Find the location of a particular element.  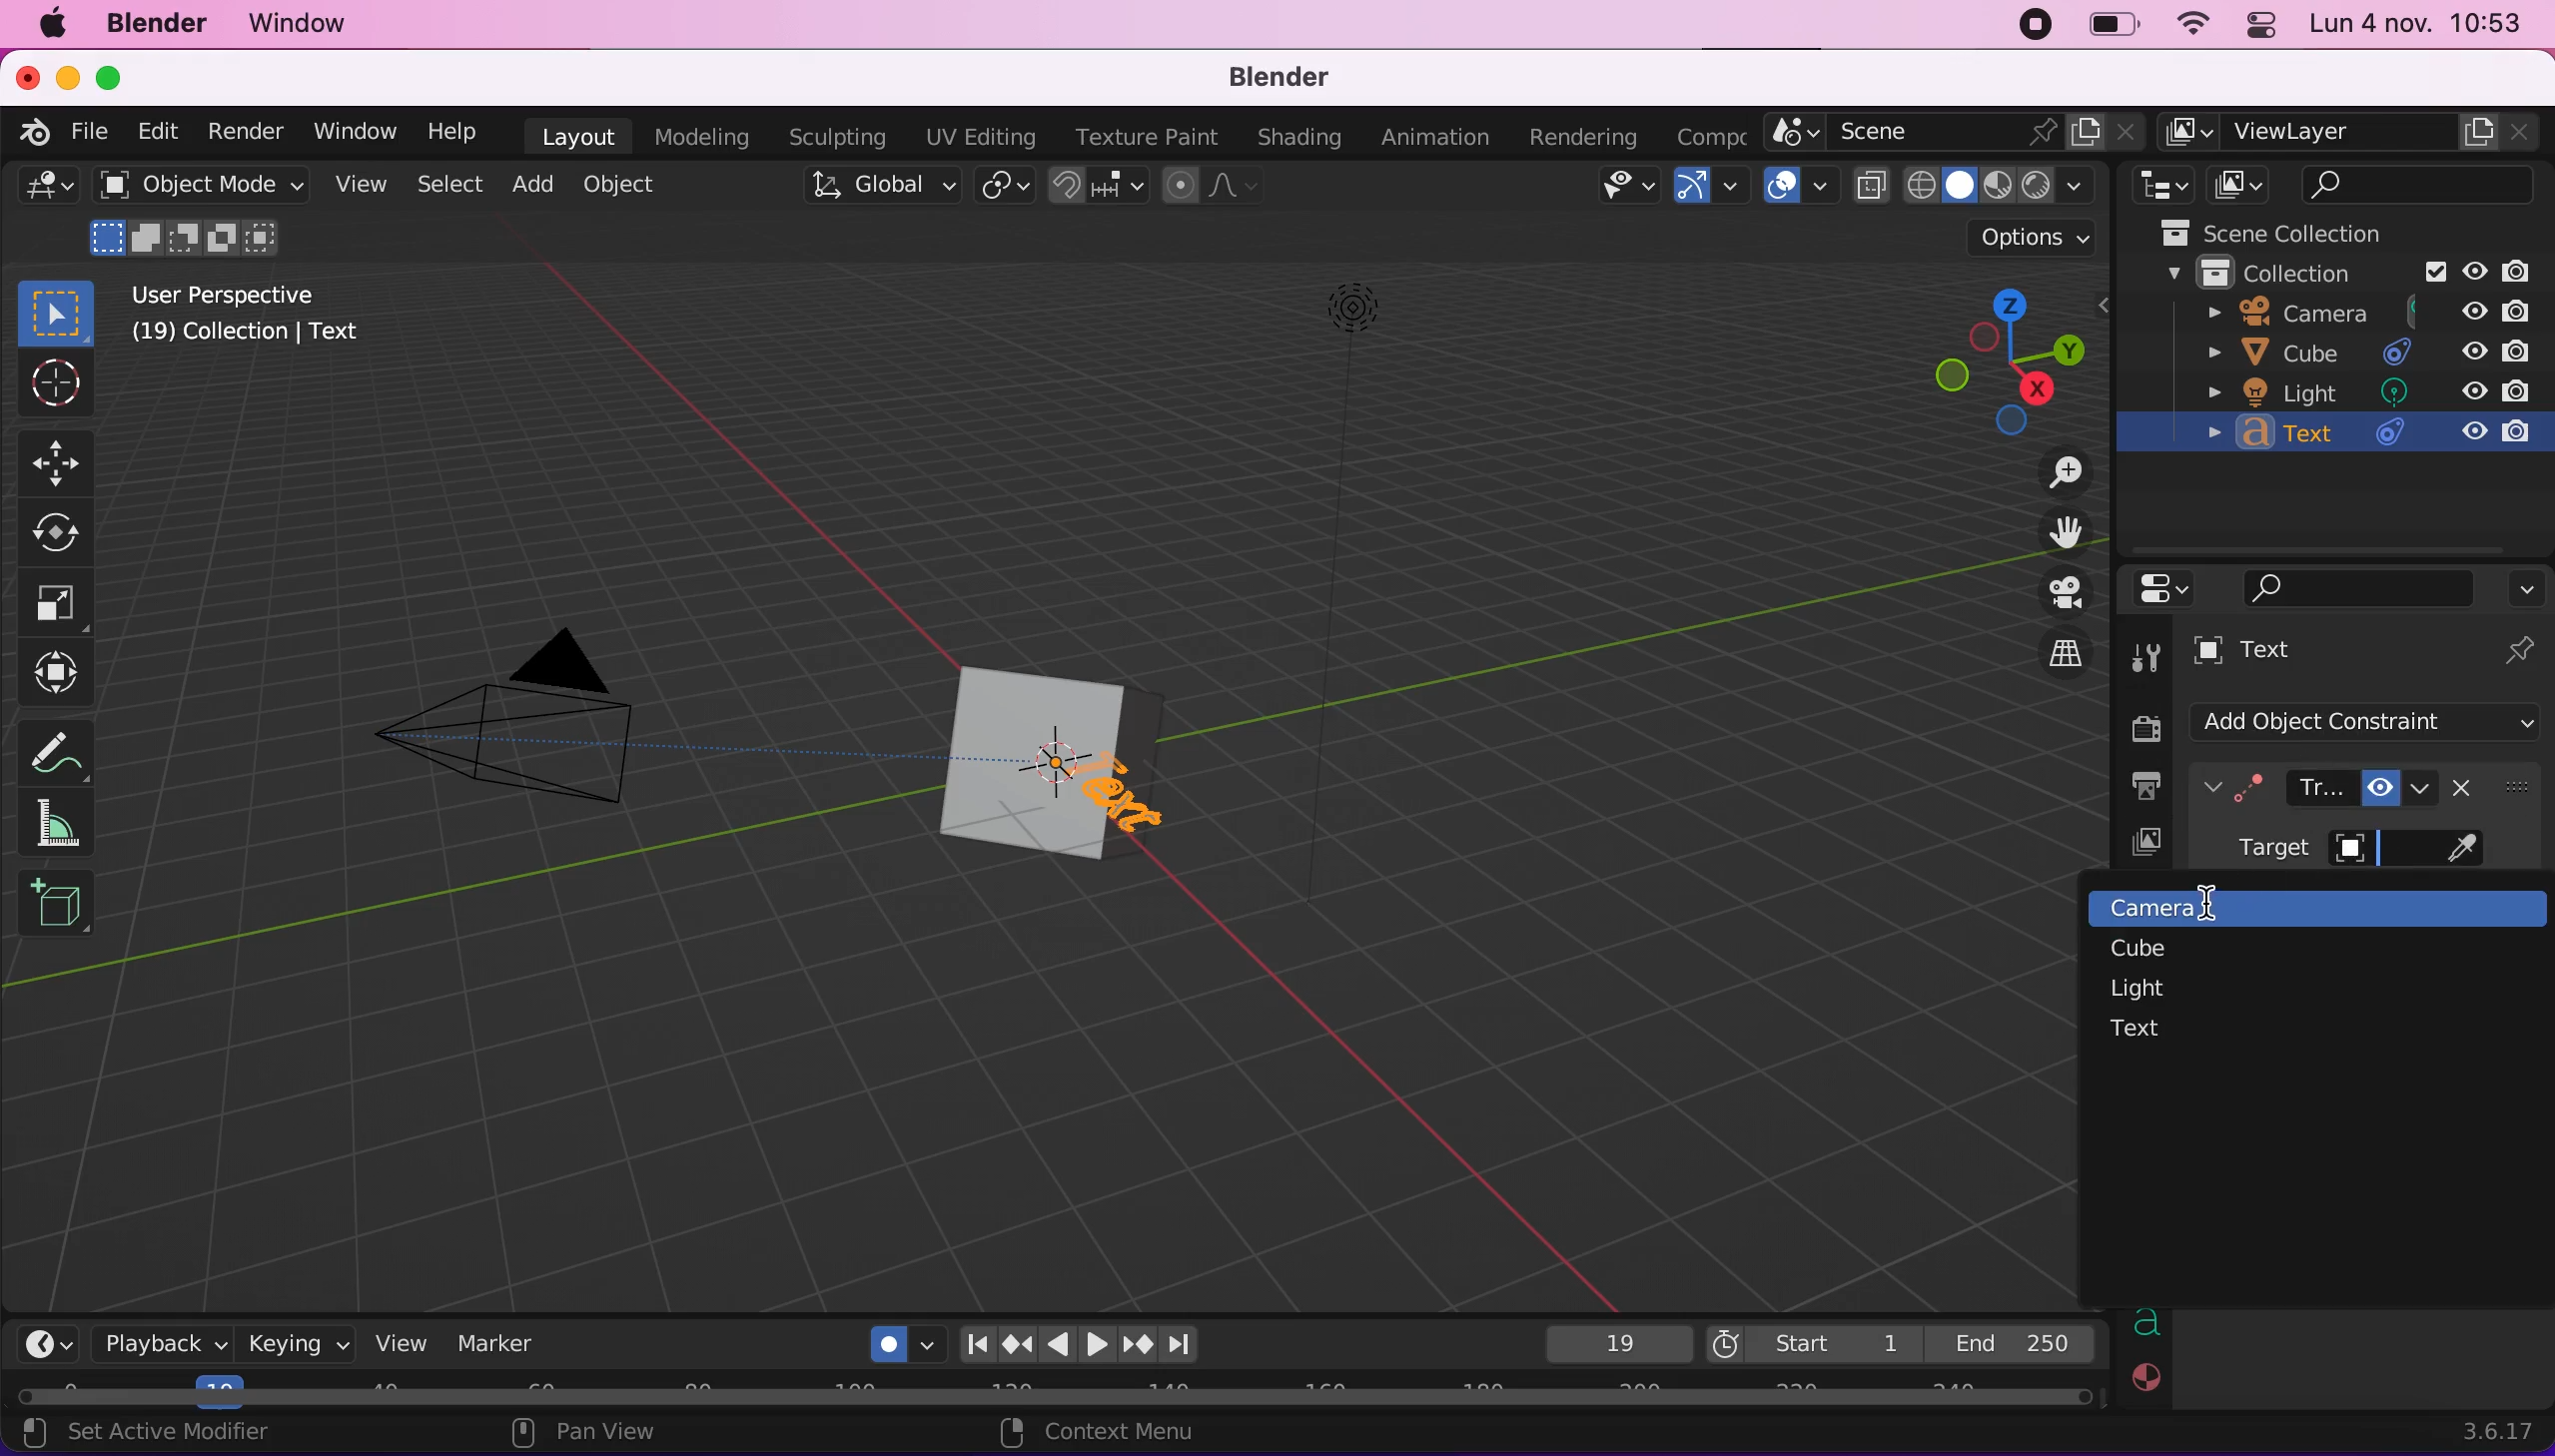

editor type is located at coordinates (2161, 186).